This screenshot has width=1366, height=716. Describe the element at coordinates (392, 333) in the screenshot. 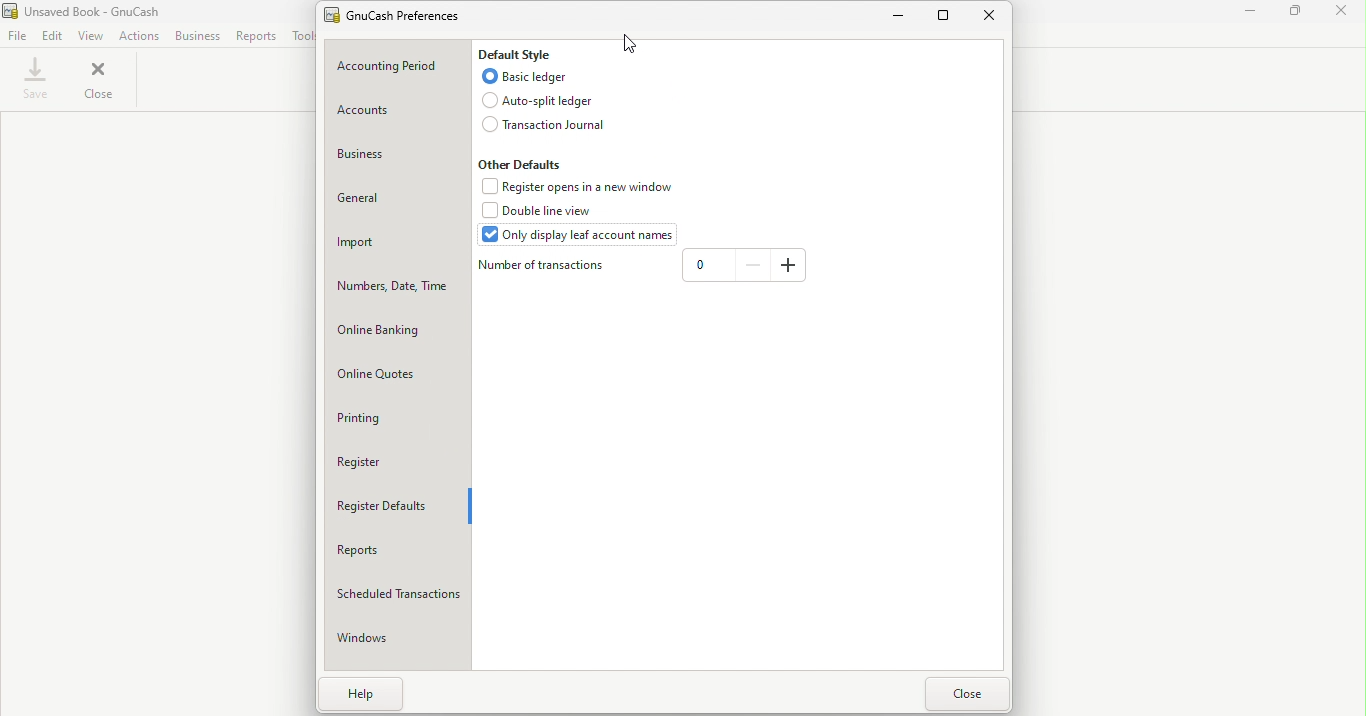

I see `Online banking` at that location.